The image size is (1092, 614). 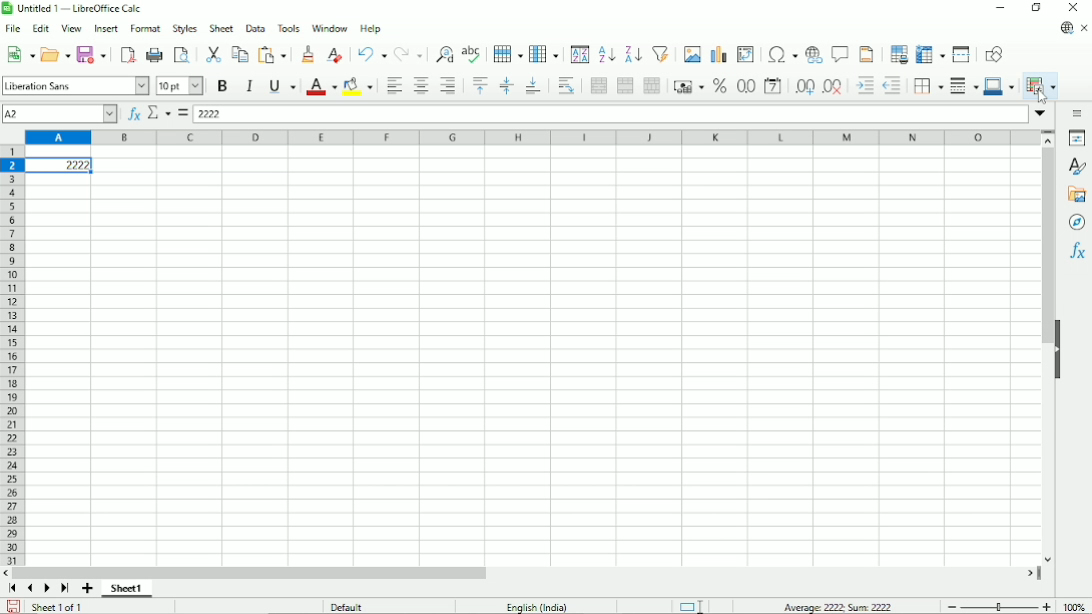 I want to click on Sort descending, so click(x=631, y=54).